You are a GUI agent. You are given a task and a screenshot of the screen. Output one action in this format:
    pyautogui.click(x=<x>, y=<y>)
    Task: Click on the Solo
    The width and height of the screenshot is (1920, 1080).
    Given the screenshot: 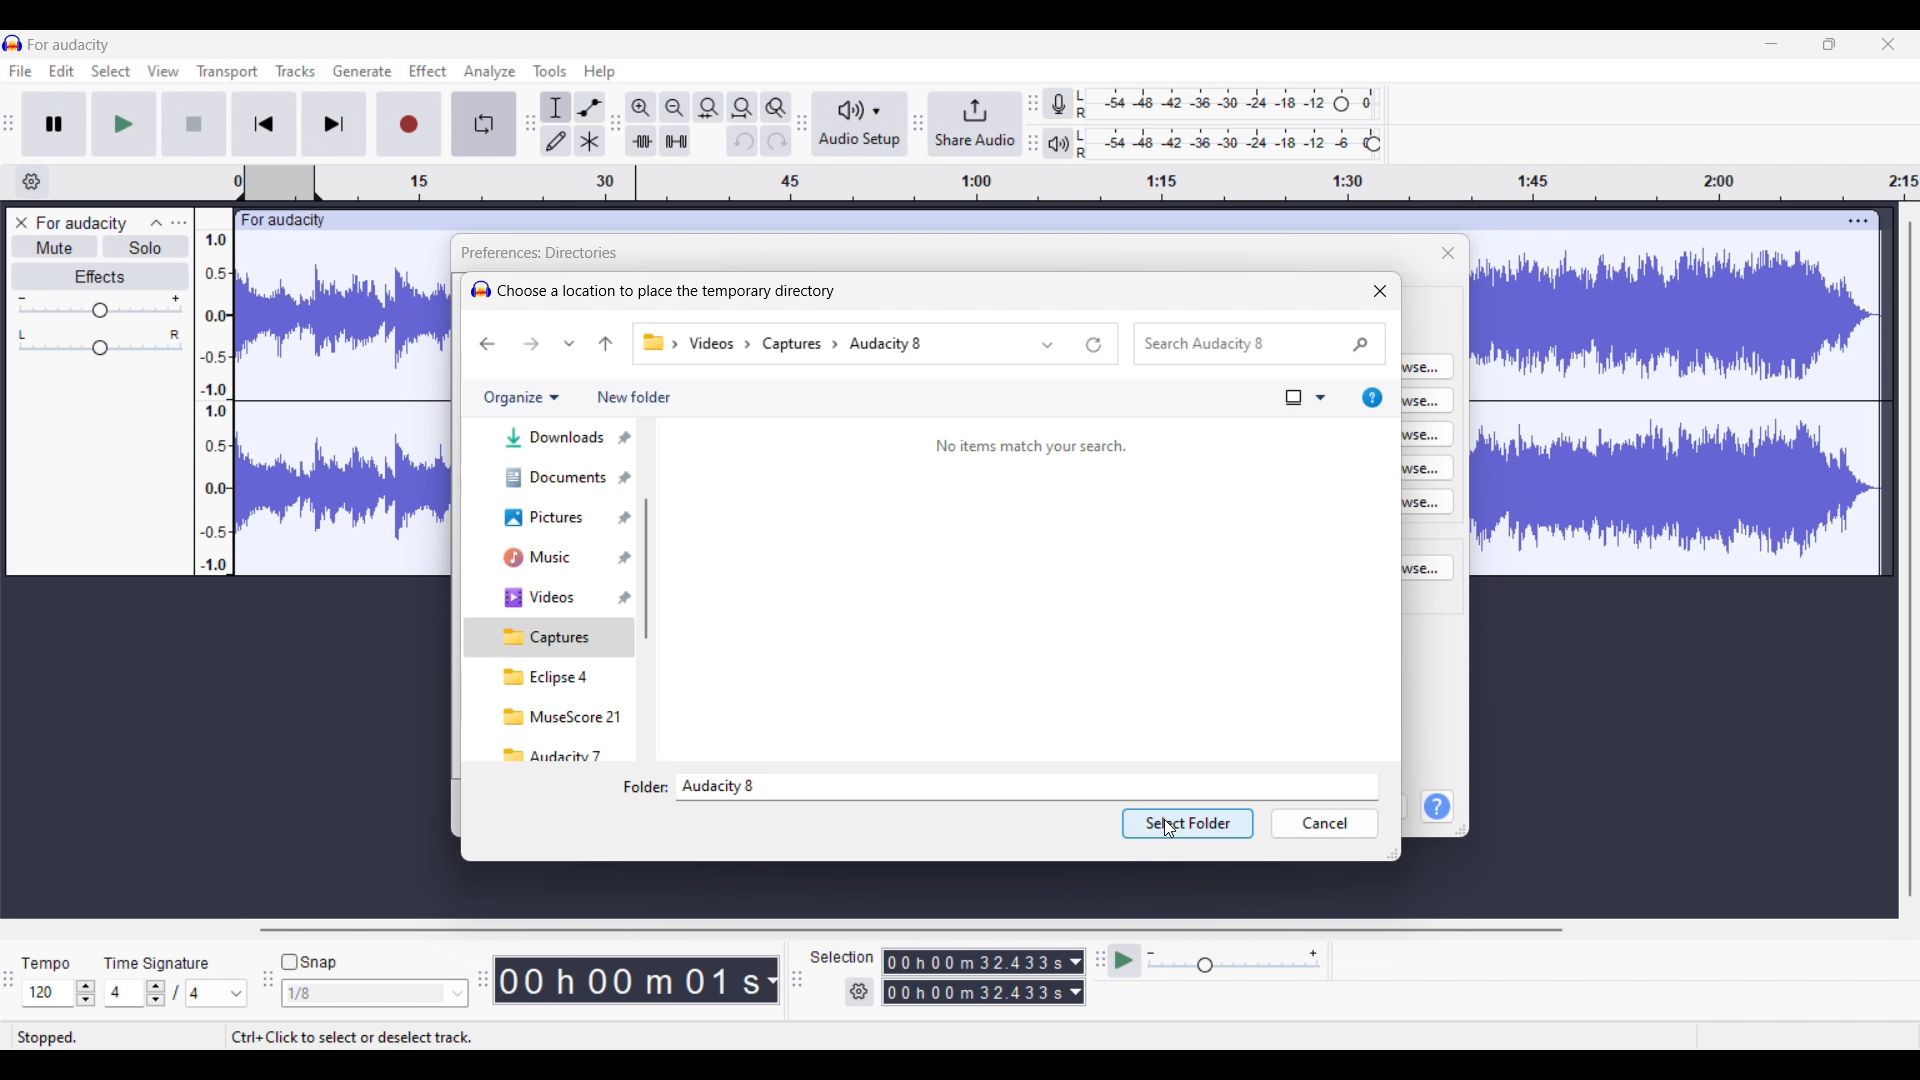 What is the action you would take?
    pyautogui.click(x=145, y=247)
    